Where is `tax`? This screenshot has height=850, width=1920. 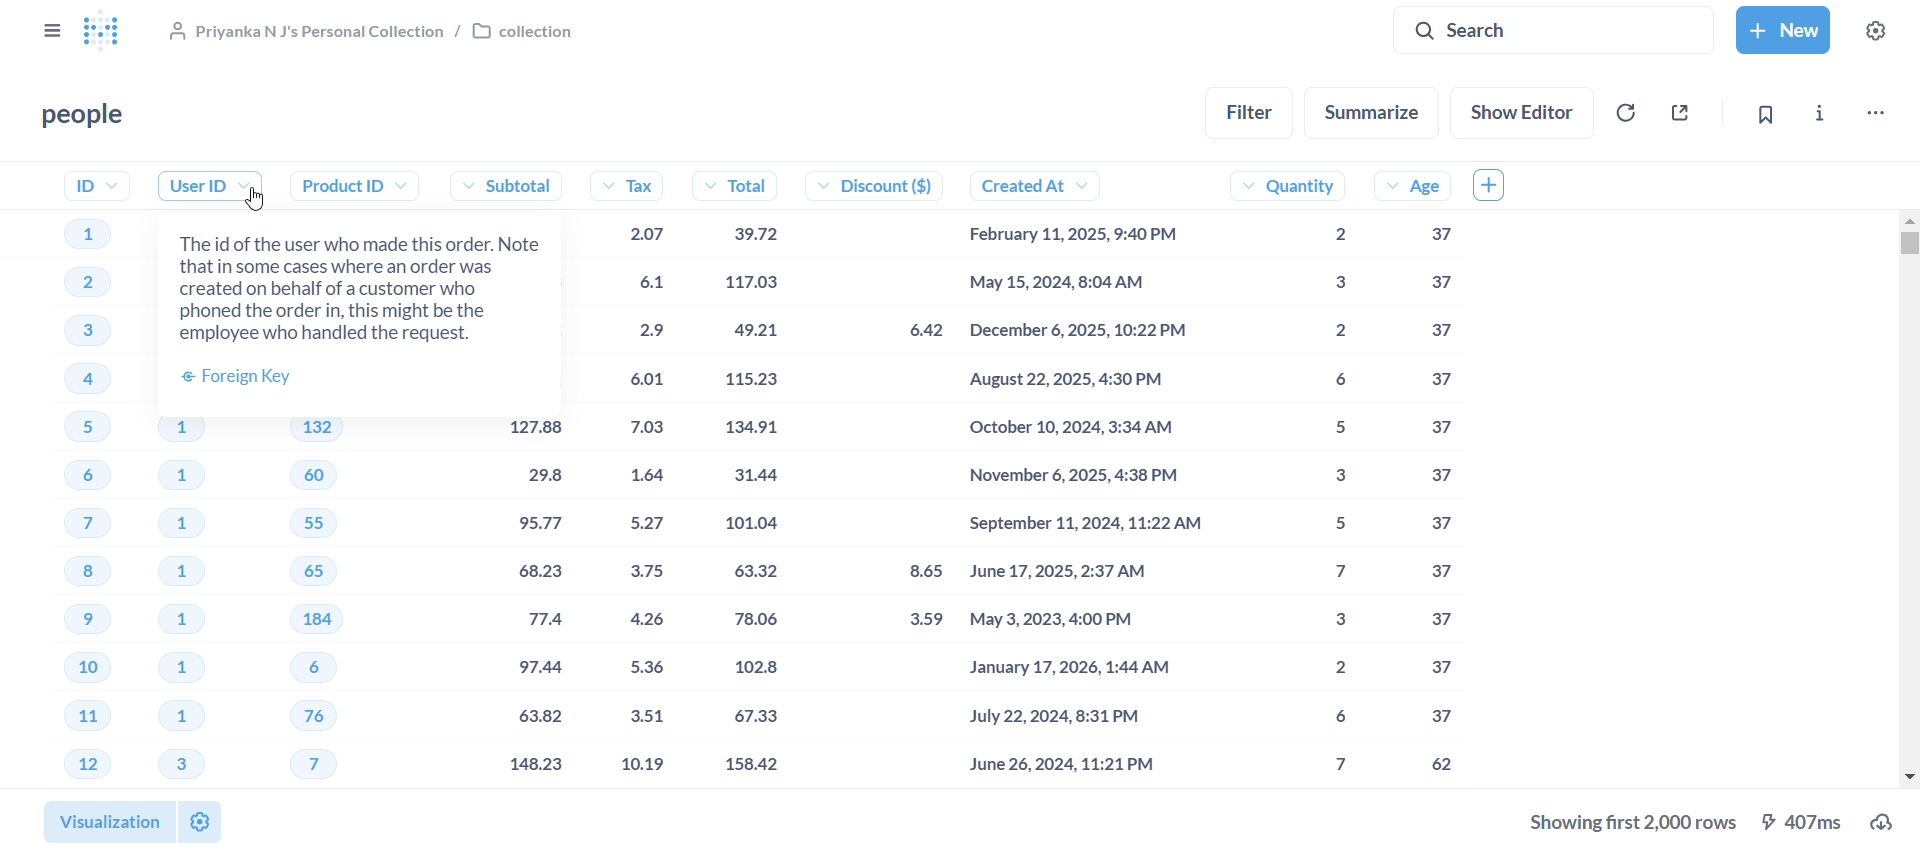
tax is located at coordinates (636, 475).